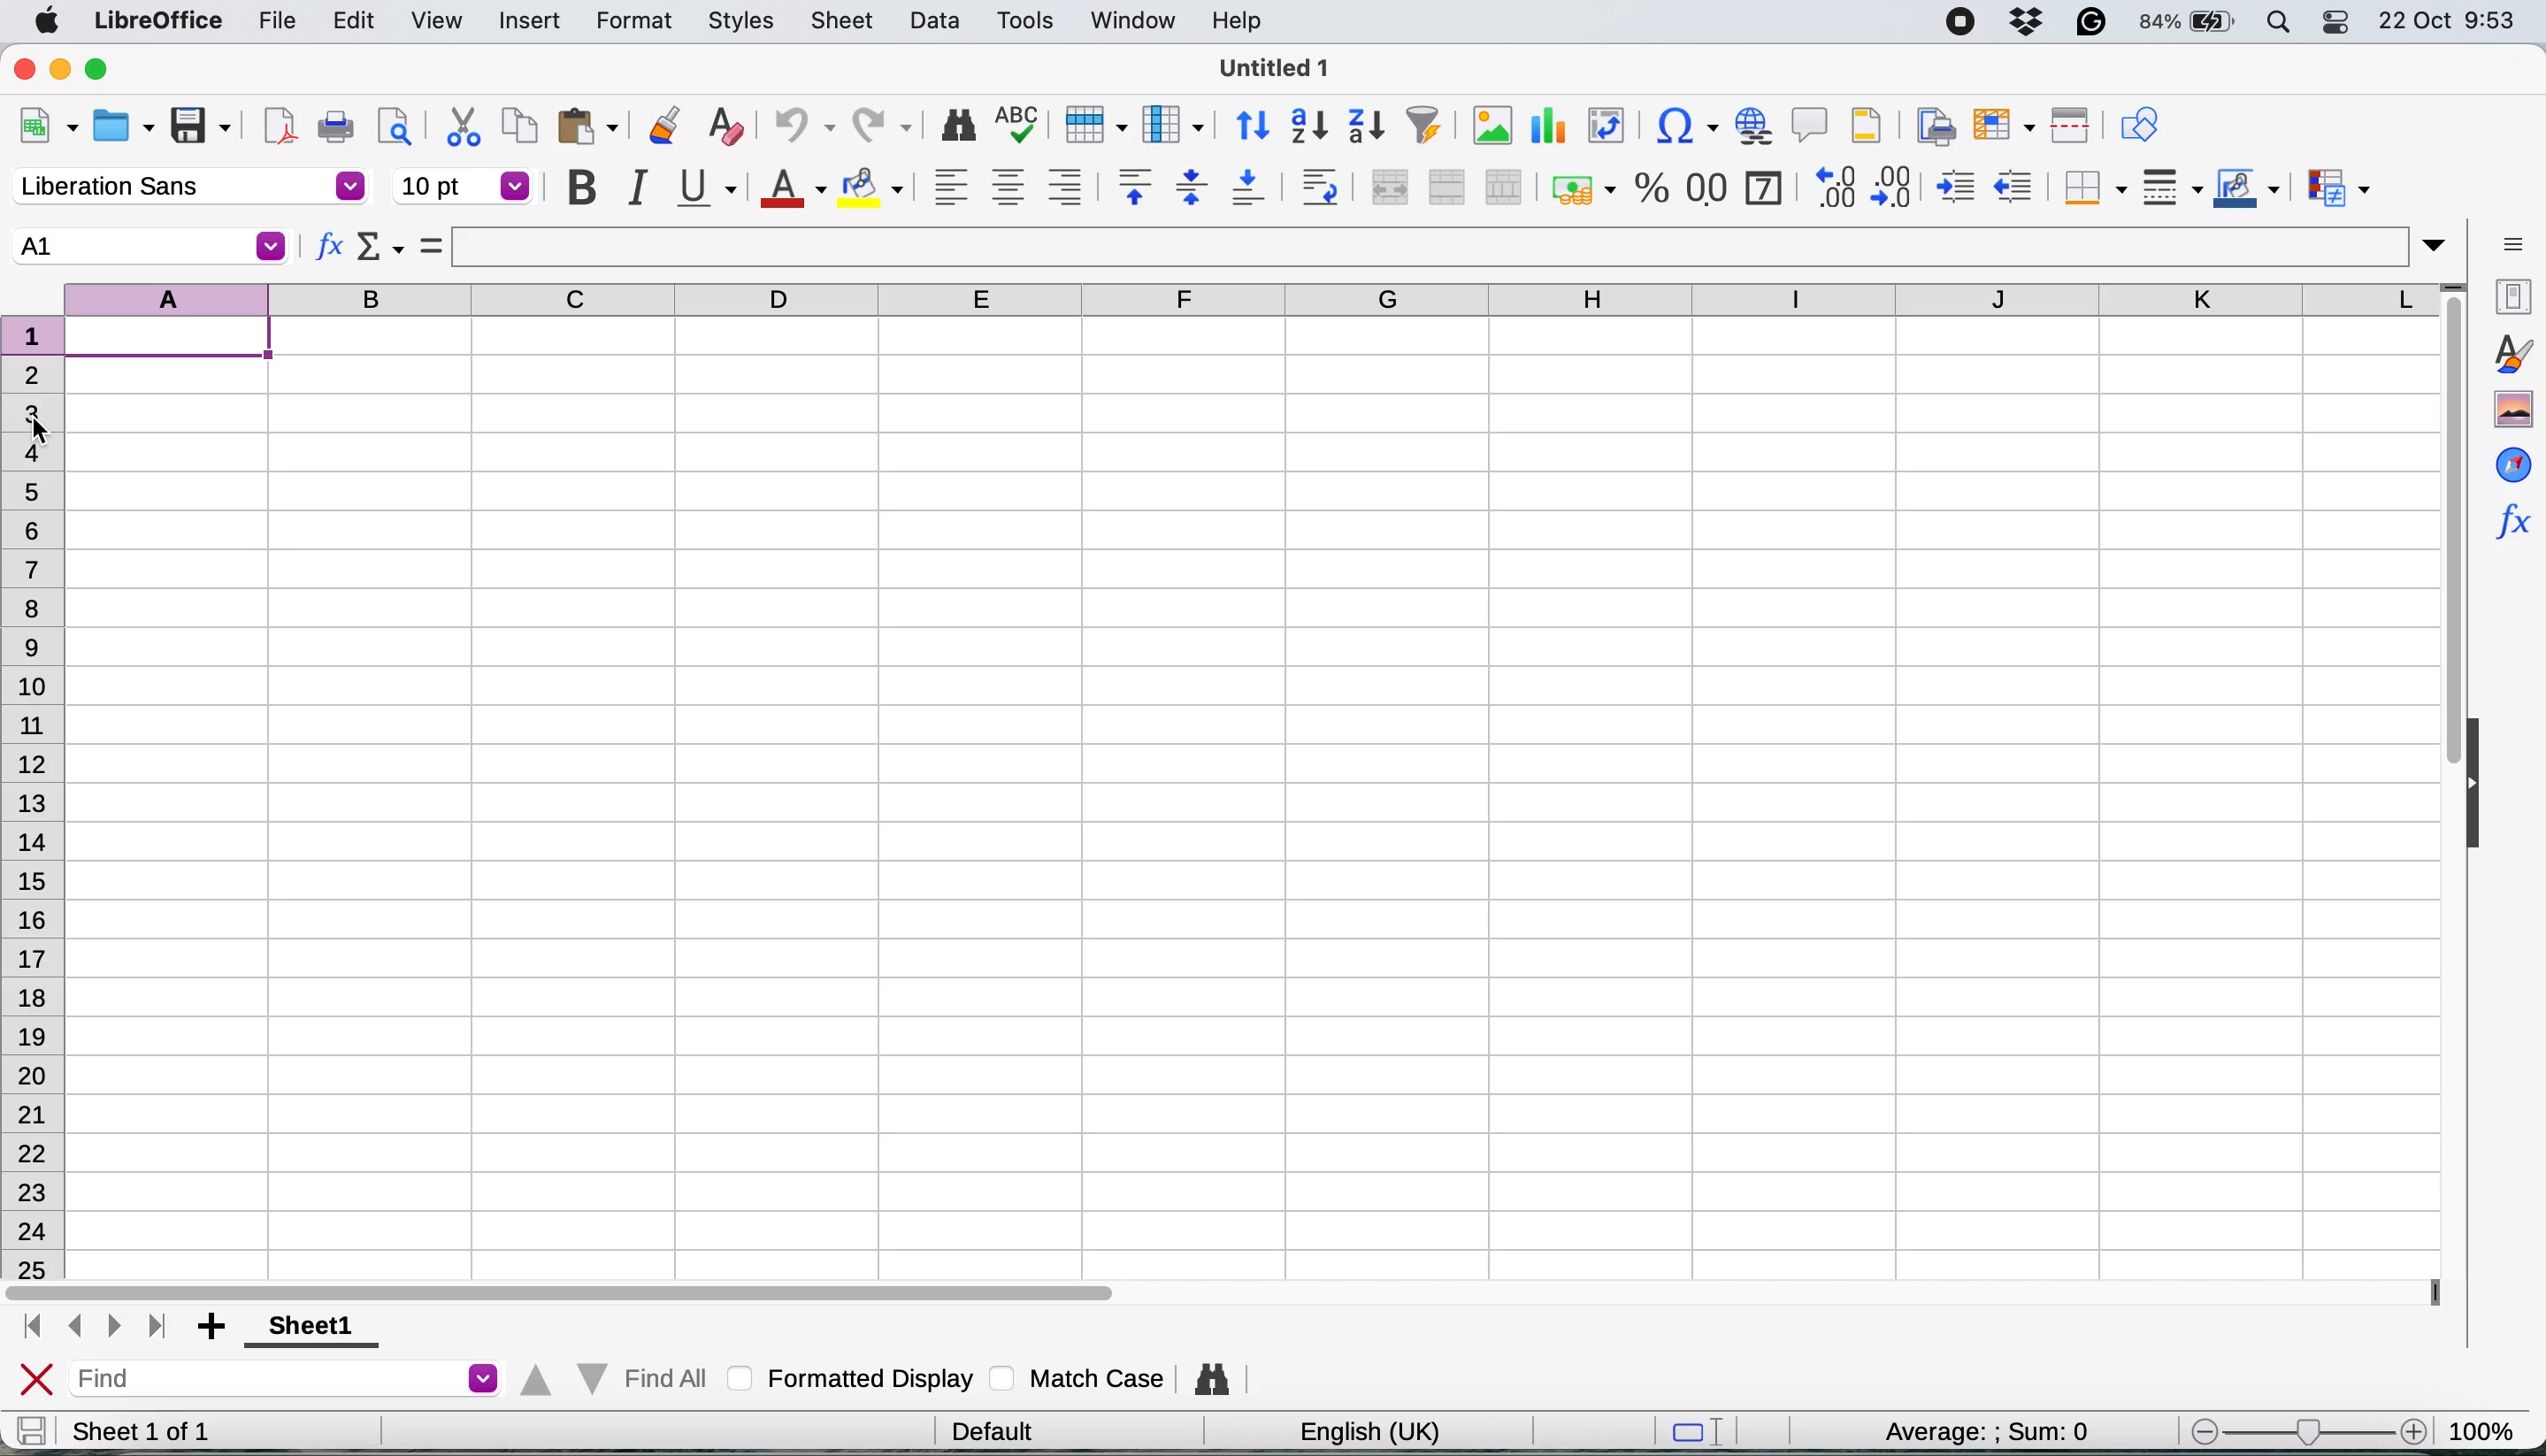 The width and height of the screenshot is (2546, 1456). I want to click on text color, so click(791, 189).